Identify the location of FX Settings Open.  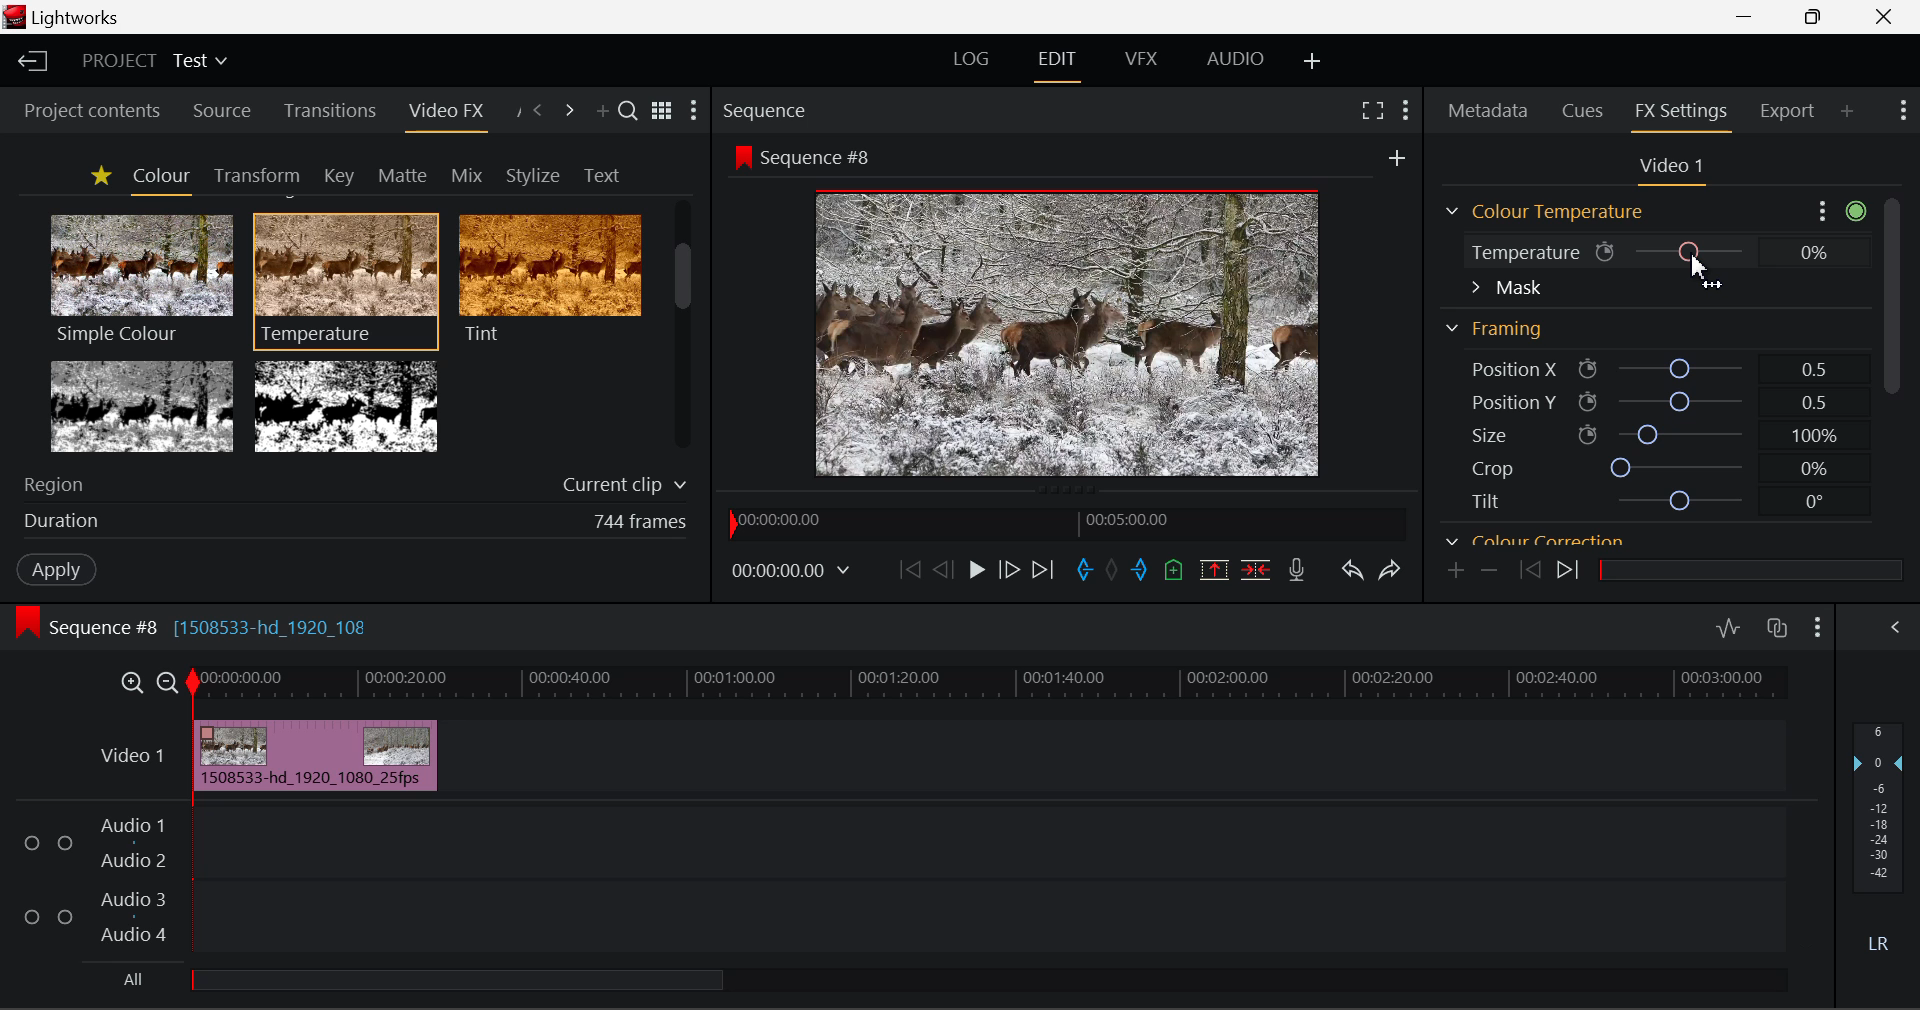
(1682, 113).